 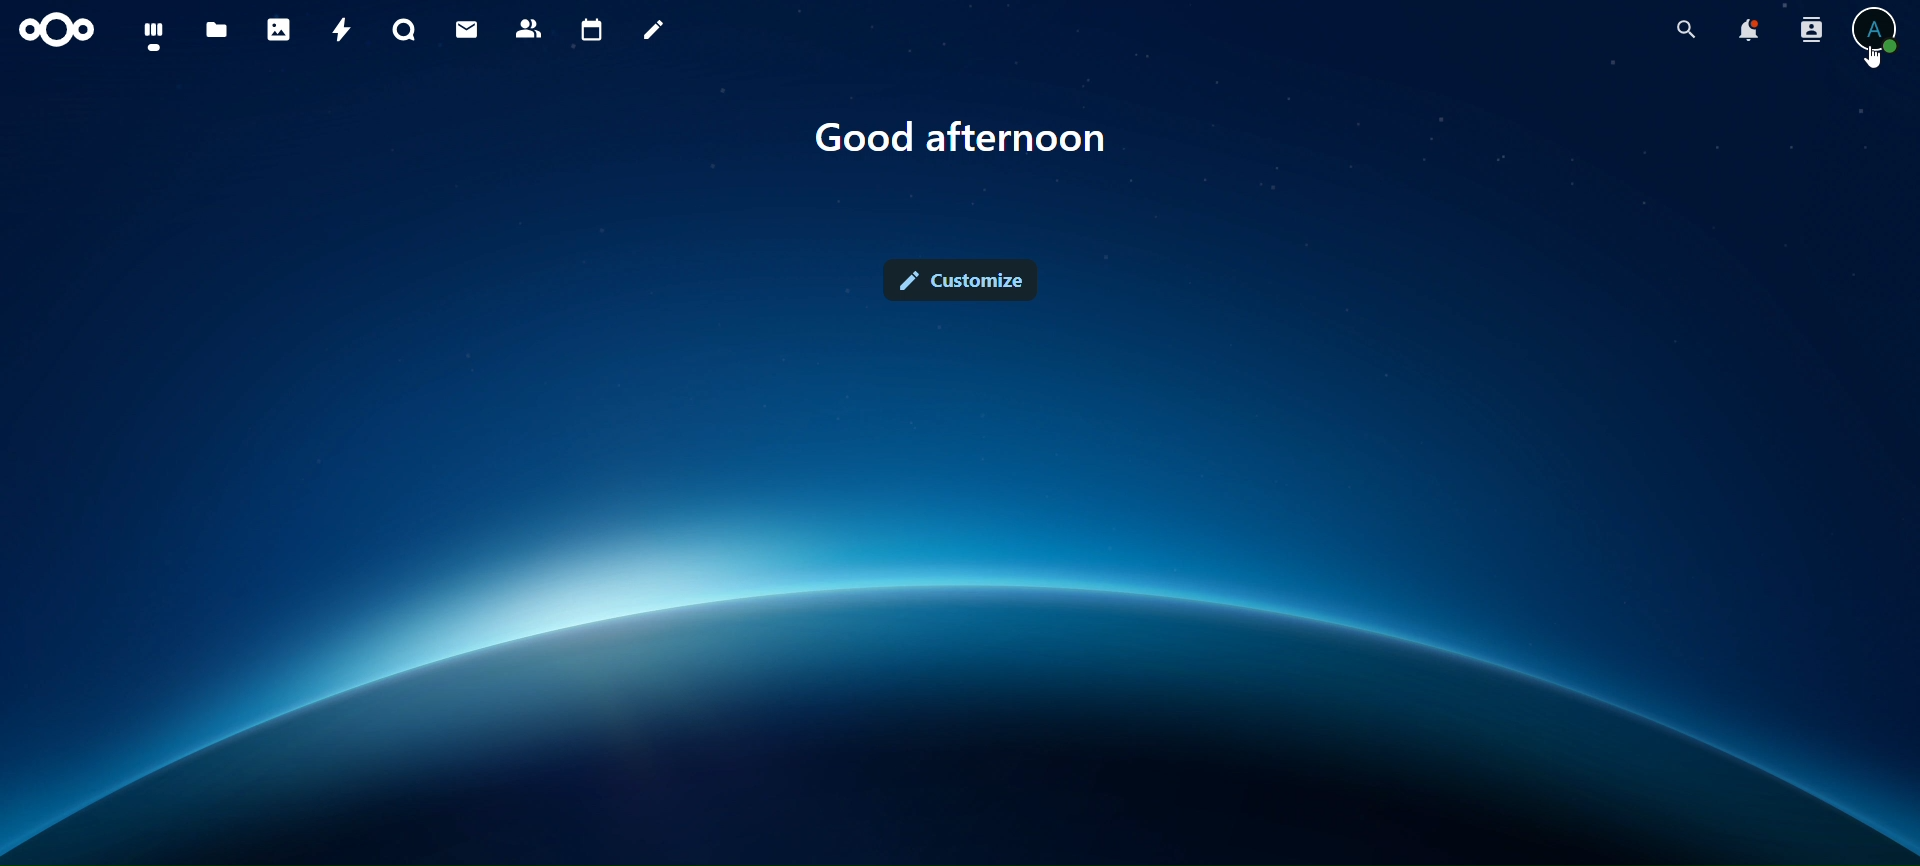 I want to click on contacts, so click(x=528, y=28).